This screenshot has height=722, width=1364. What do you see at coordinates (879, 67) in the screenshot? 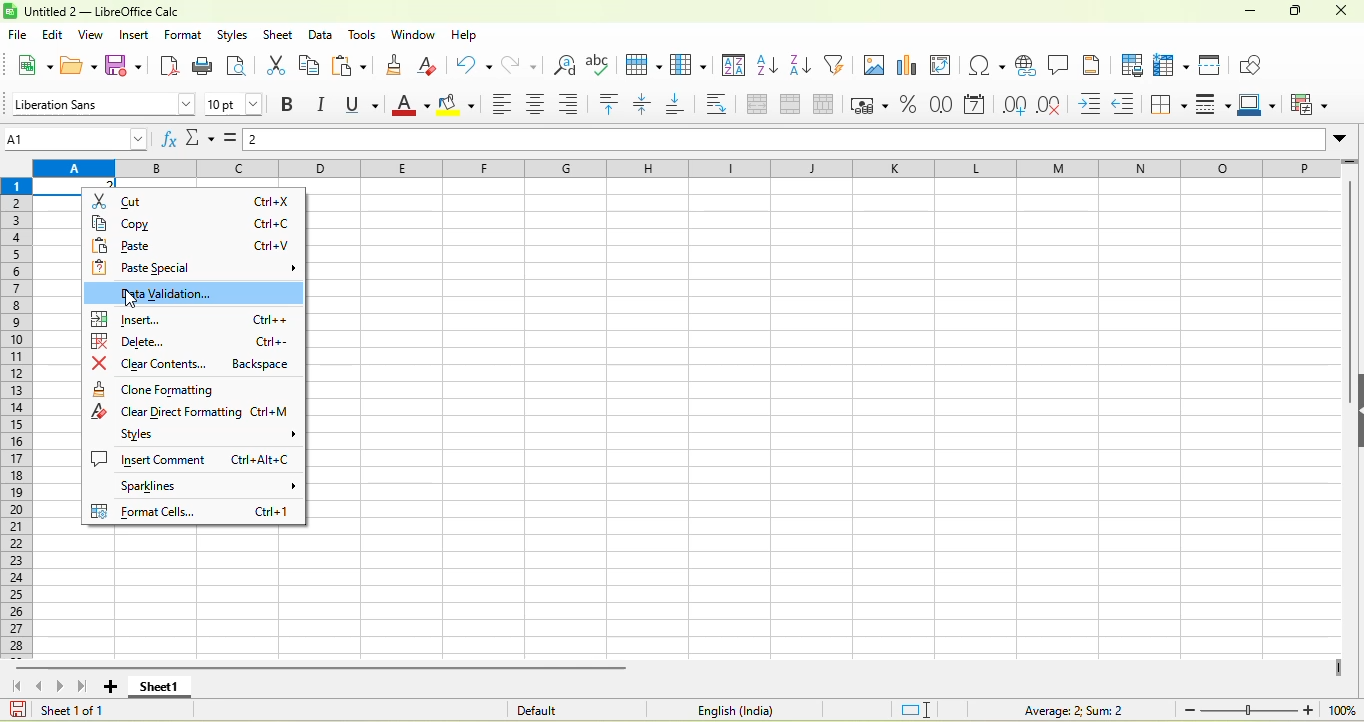
I see `image` at bounding box center [879, 67].